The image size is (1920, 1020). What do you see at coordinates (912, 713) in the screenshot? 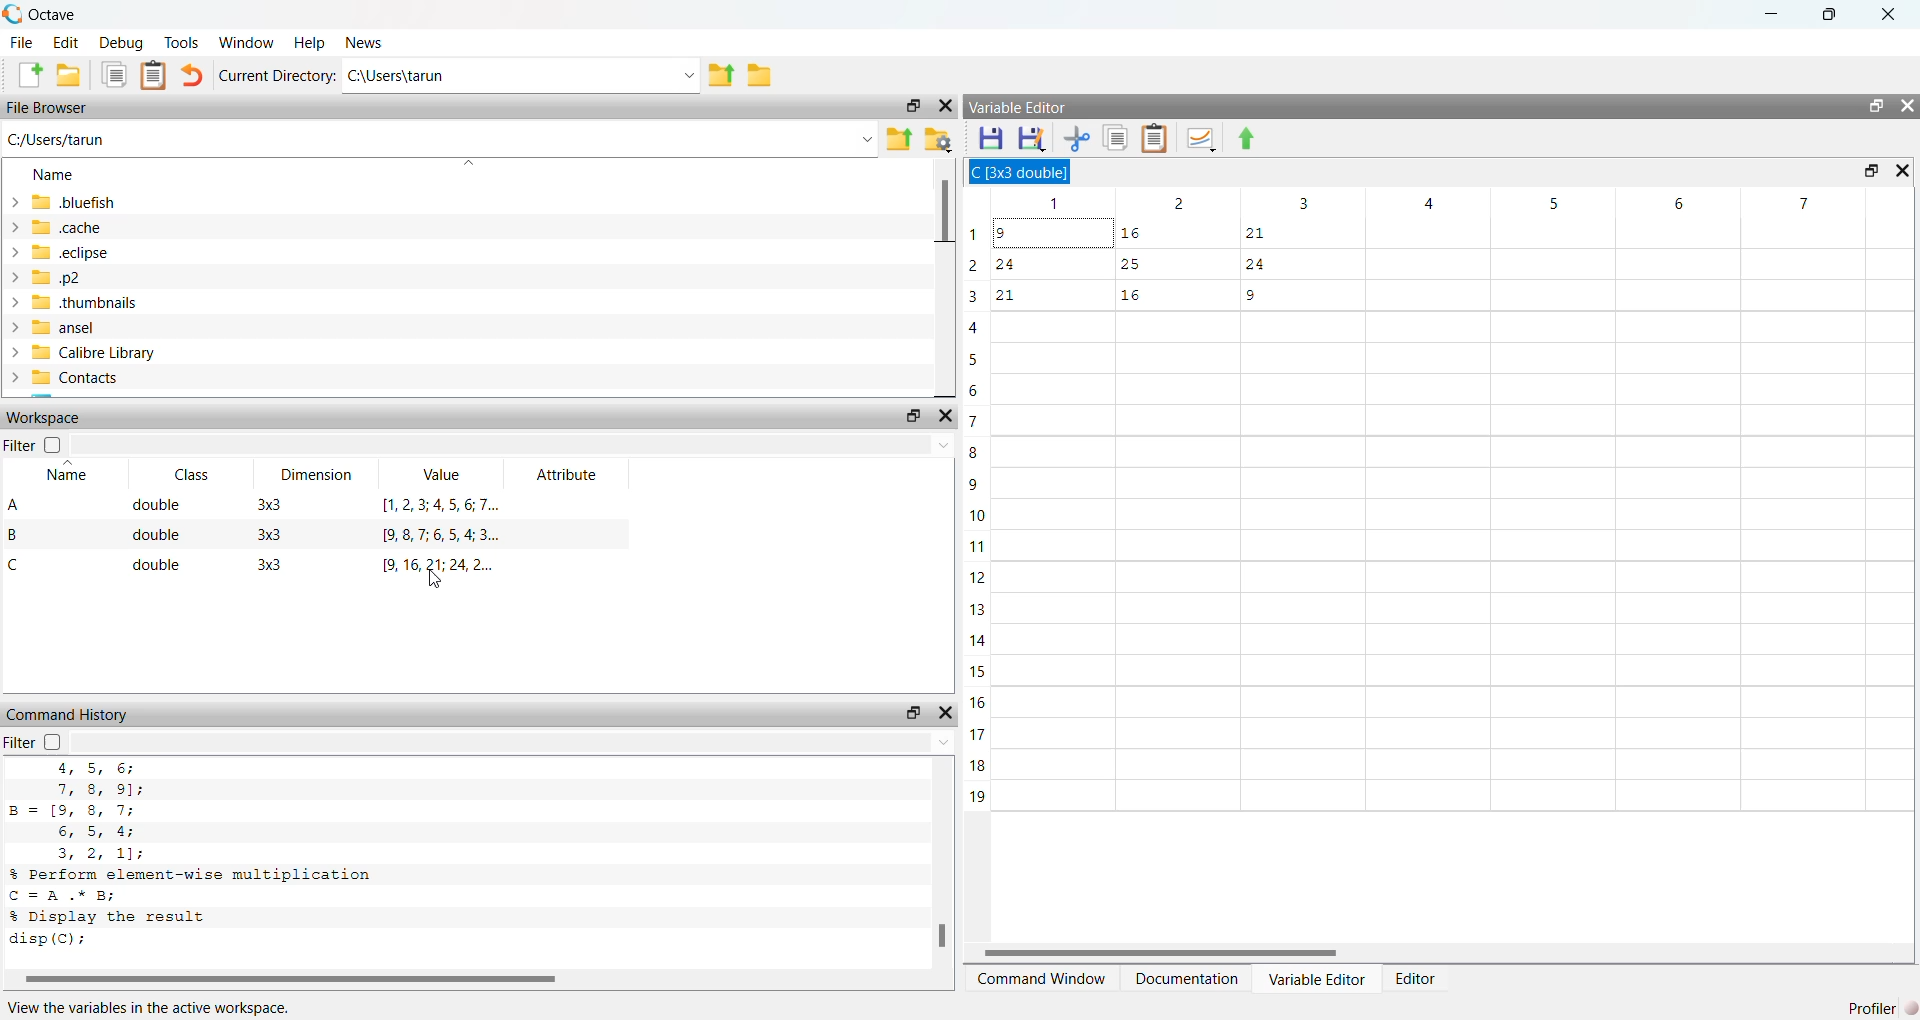
I see `Restore Down` at bounding box center [912, 713].